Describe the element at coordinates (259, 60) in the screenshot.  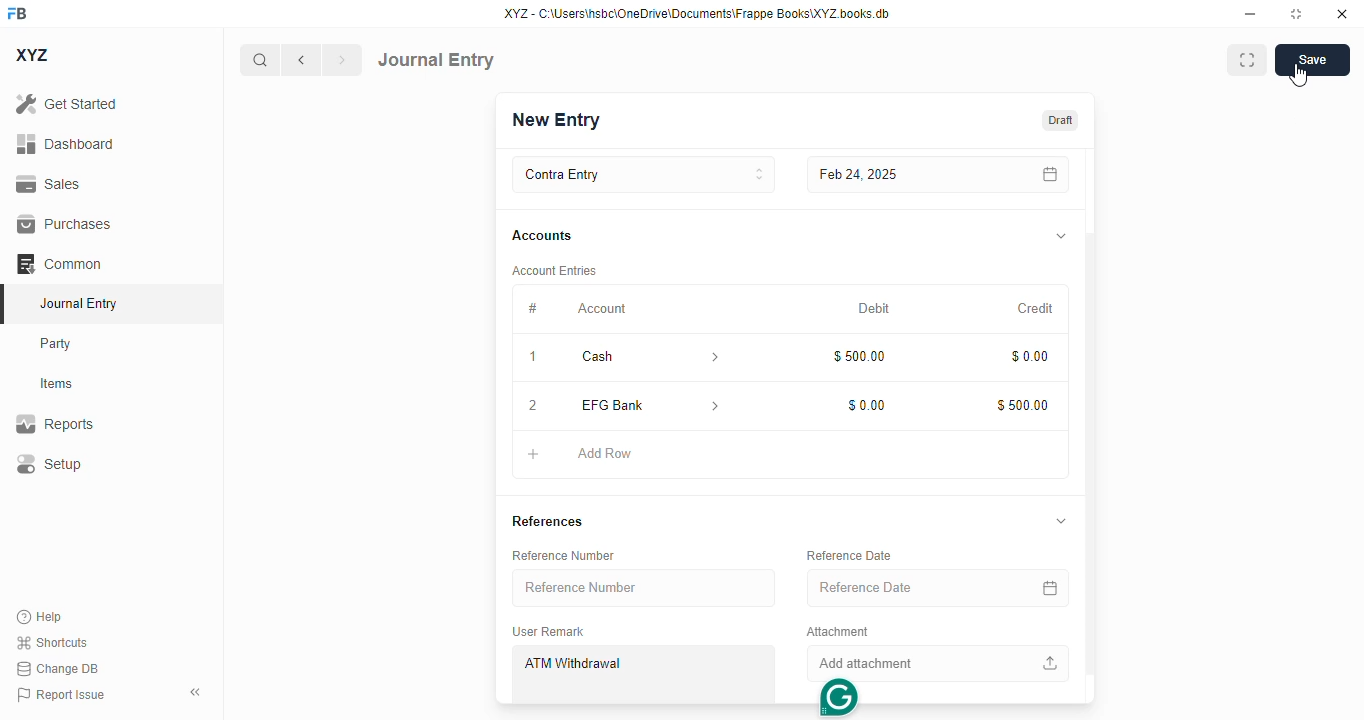
I see `search` at that location.